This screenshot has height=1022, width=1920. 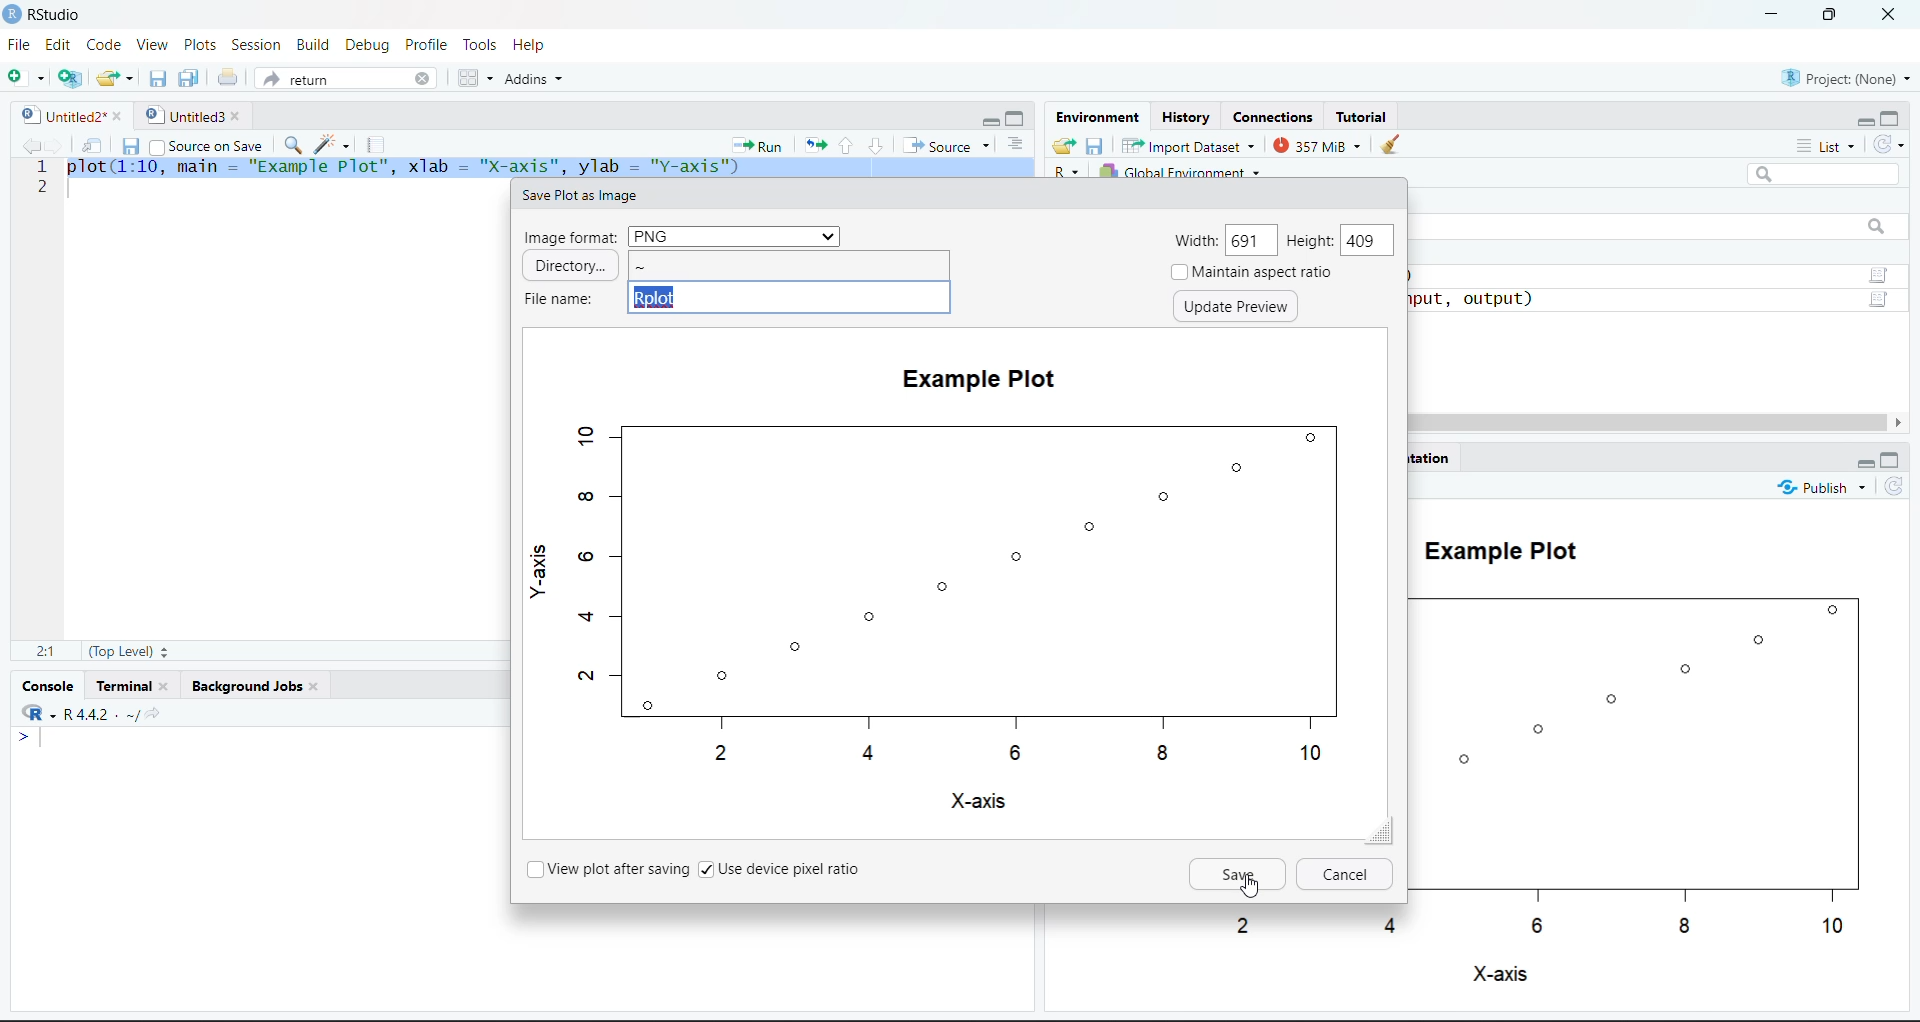 What do you see at coordinates (531, 45) in the screenshot?
I see `Help` at bounding box center [531, 45].